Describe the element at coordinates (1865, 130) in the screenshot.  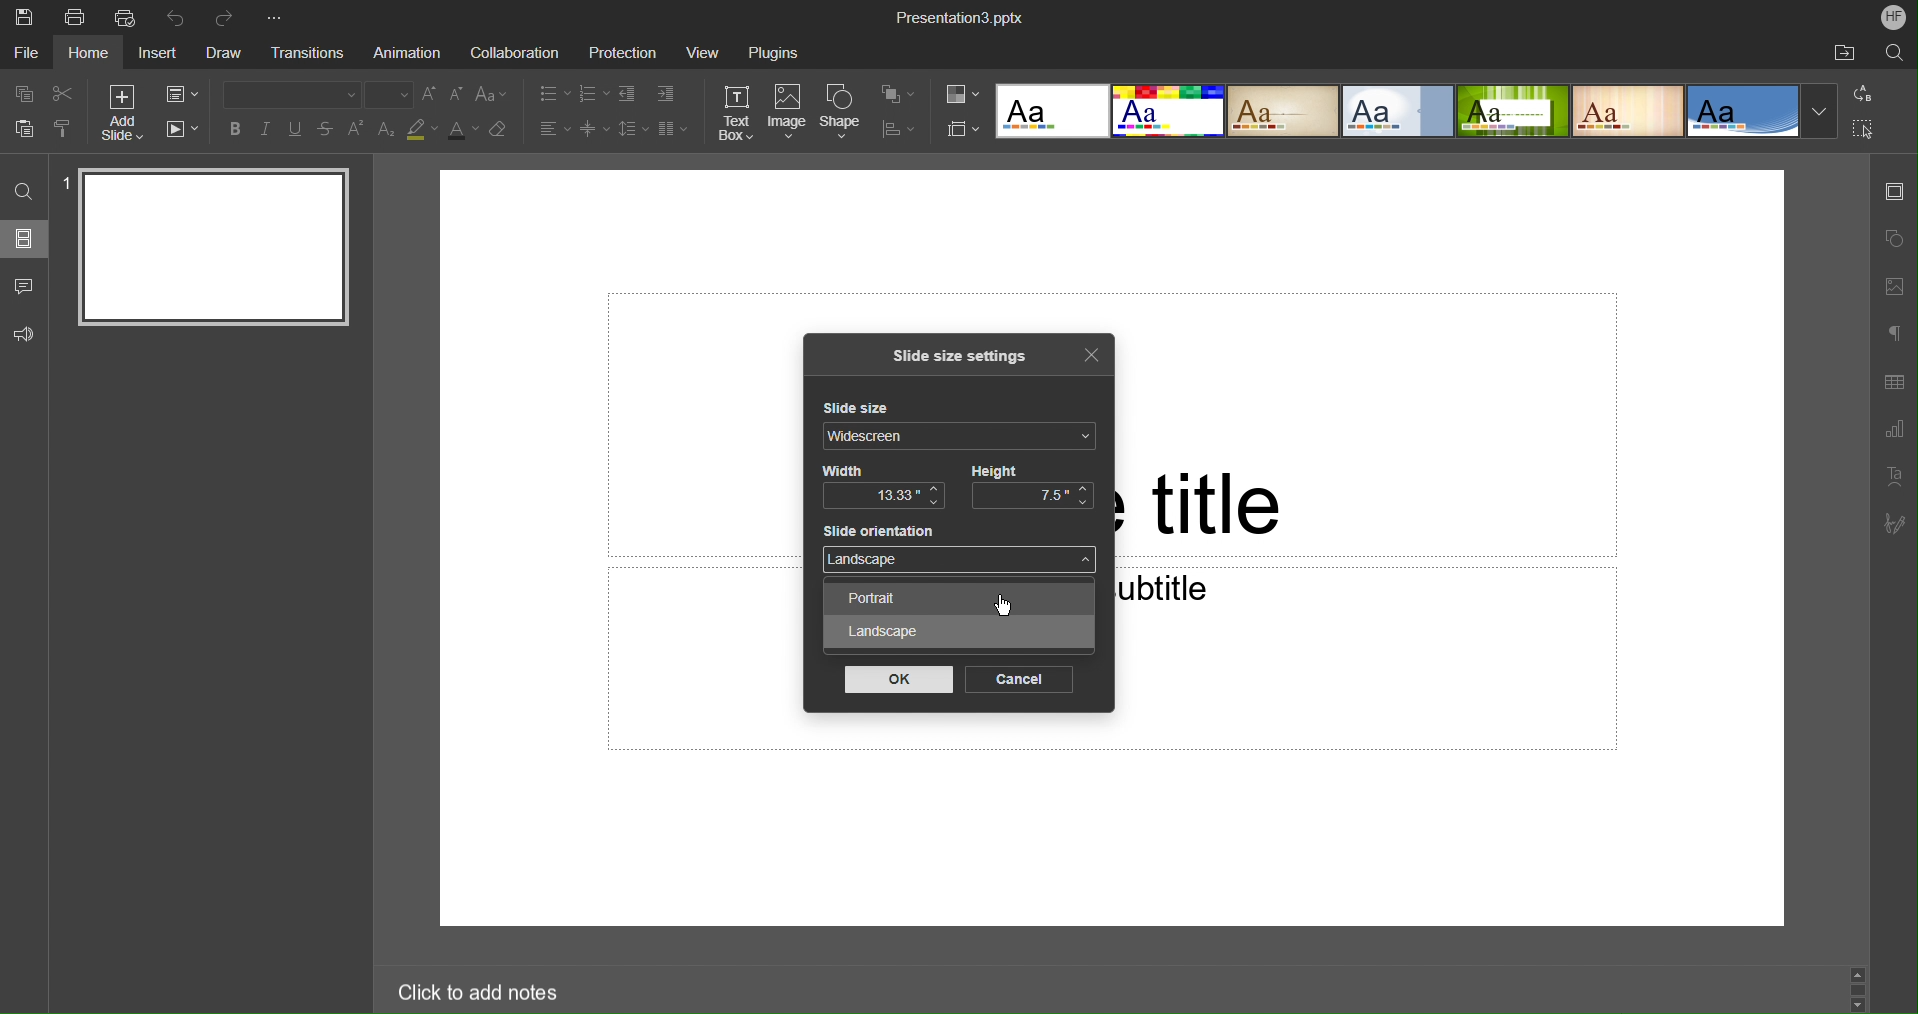
I see `Select All` at that location.